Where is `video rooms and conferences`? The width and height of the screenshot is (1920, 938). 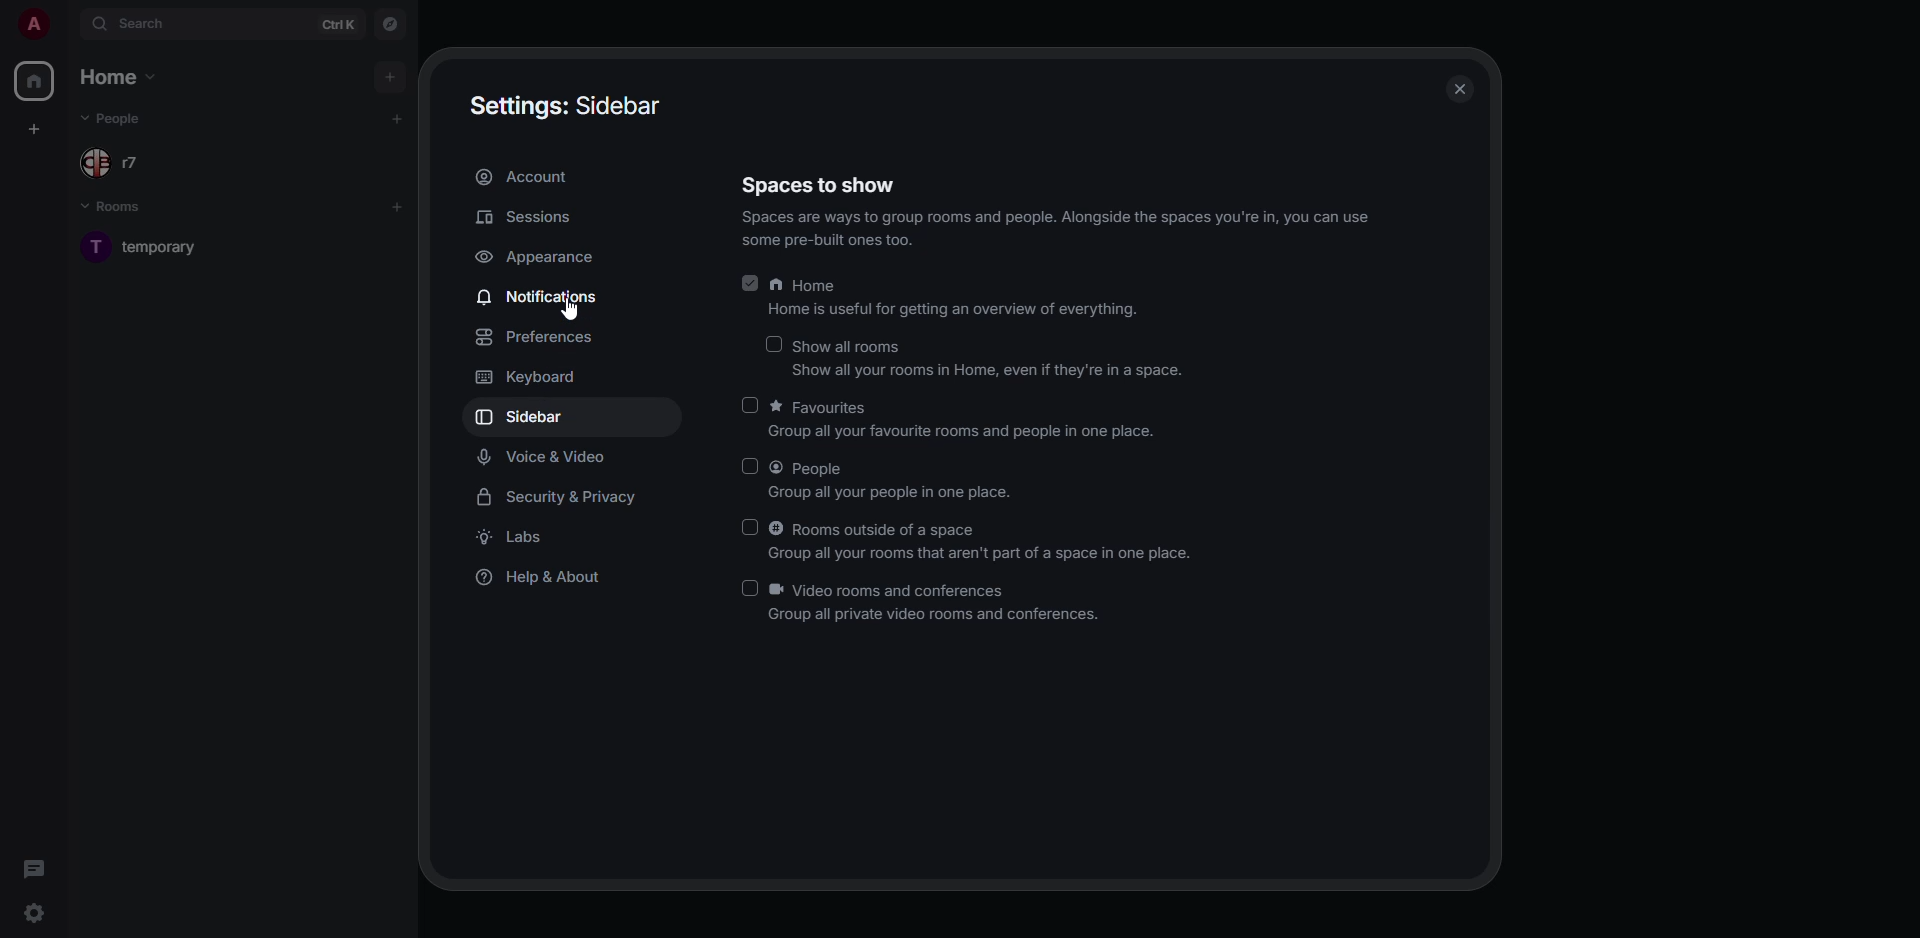 video rooms and conferences is located at coordinates (938, 603).